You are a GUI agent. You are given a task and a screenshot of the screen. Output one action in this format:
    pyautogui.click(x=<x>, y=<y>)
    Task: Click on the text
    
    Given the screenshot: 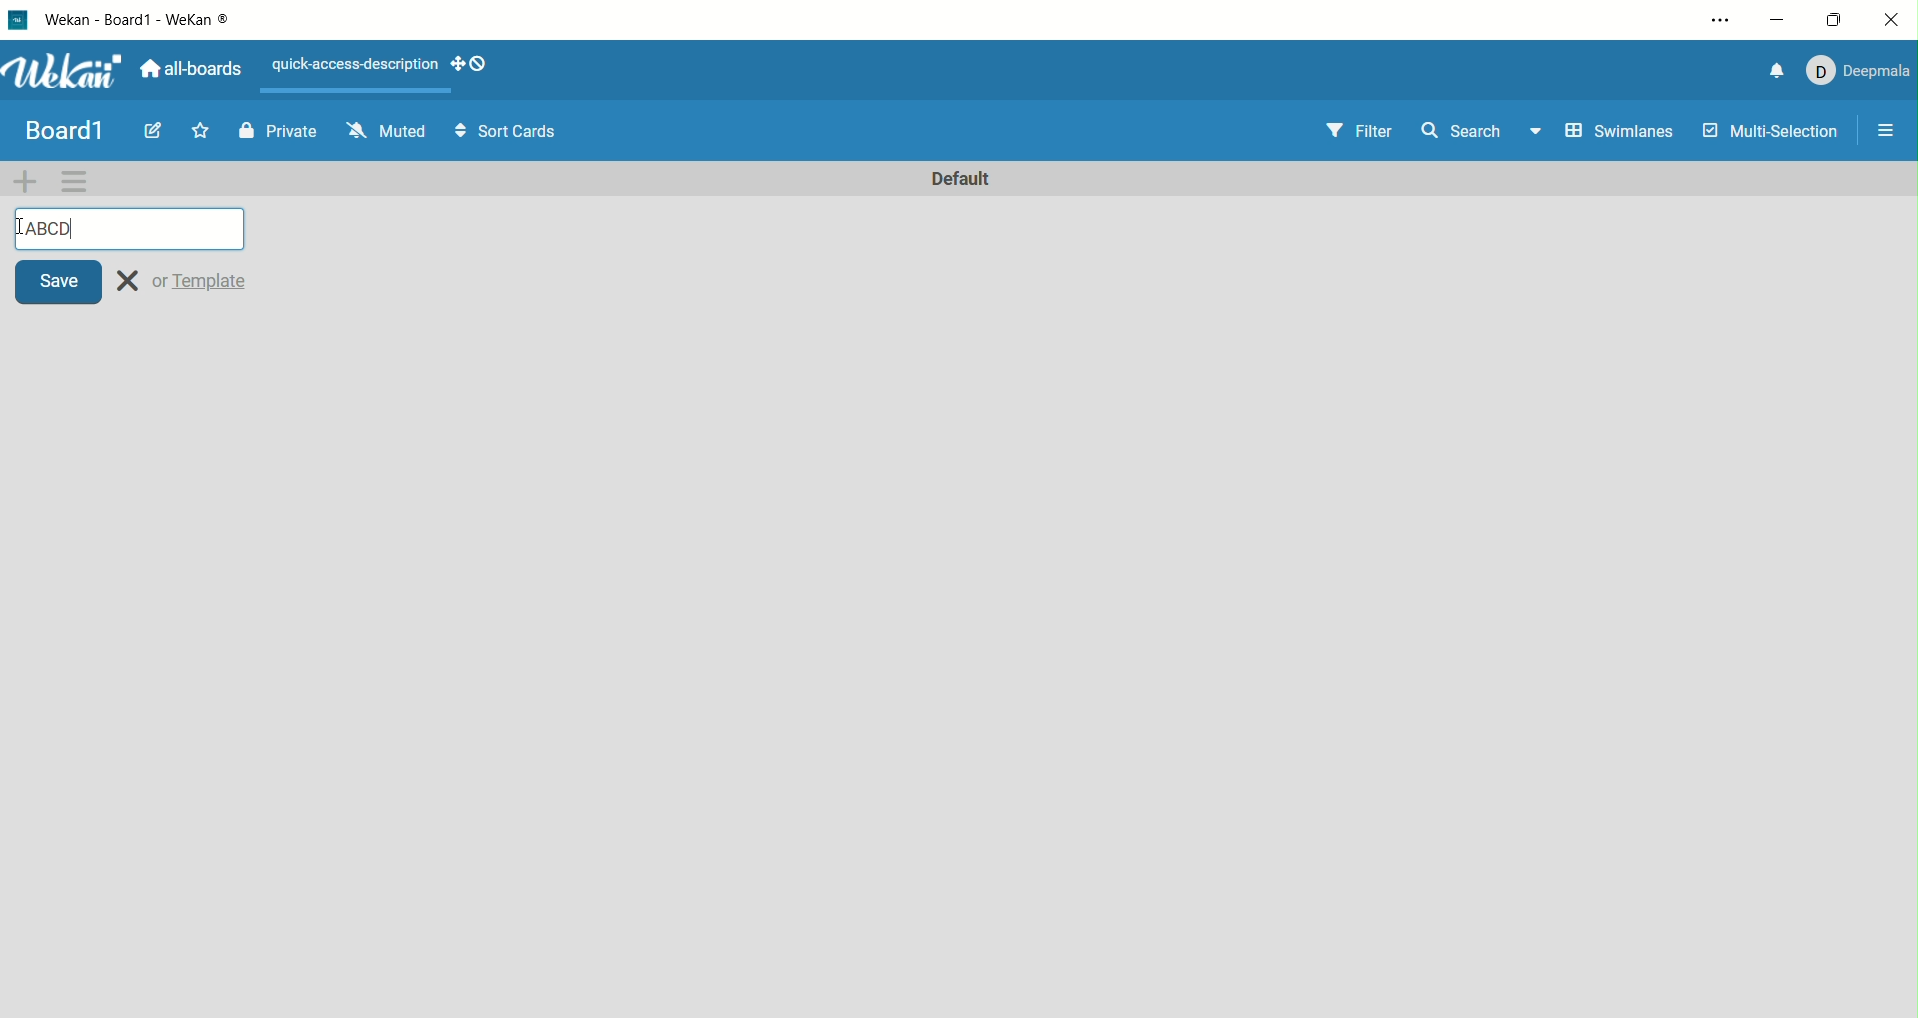 What is the action you would take?
    pyautogui.click(x=348, y=65)
    